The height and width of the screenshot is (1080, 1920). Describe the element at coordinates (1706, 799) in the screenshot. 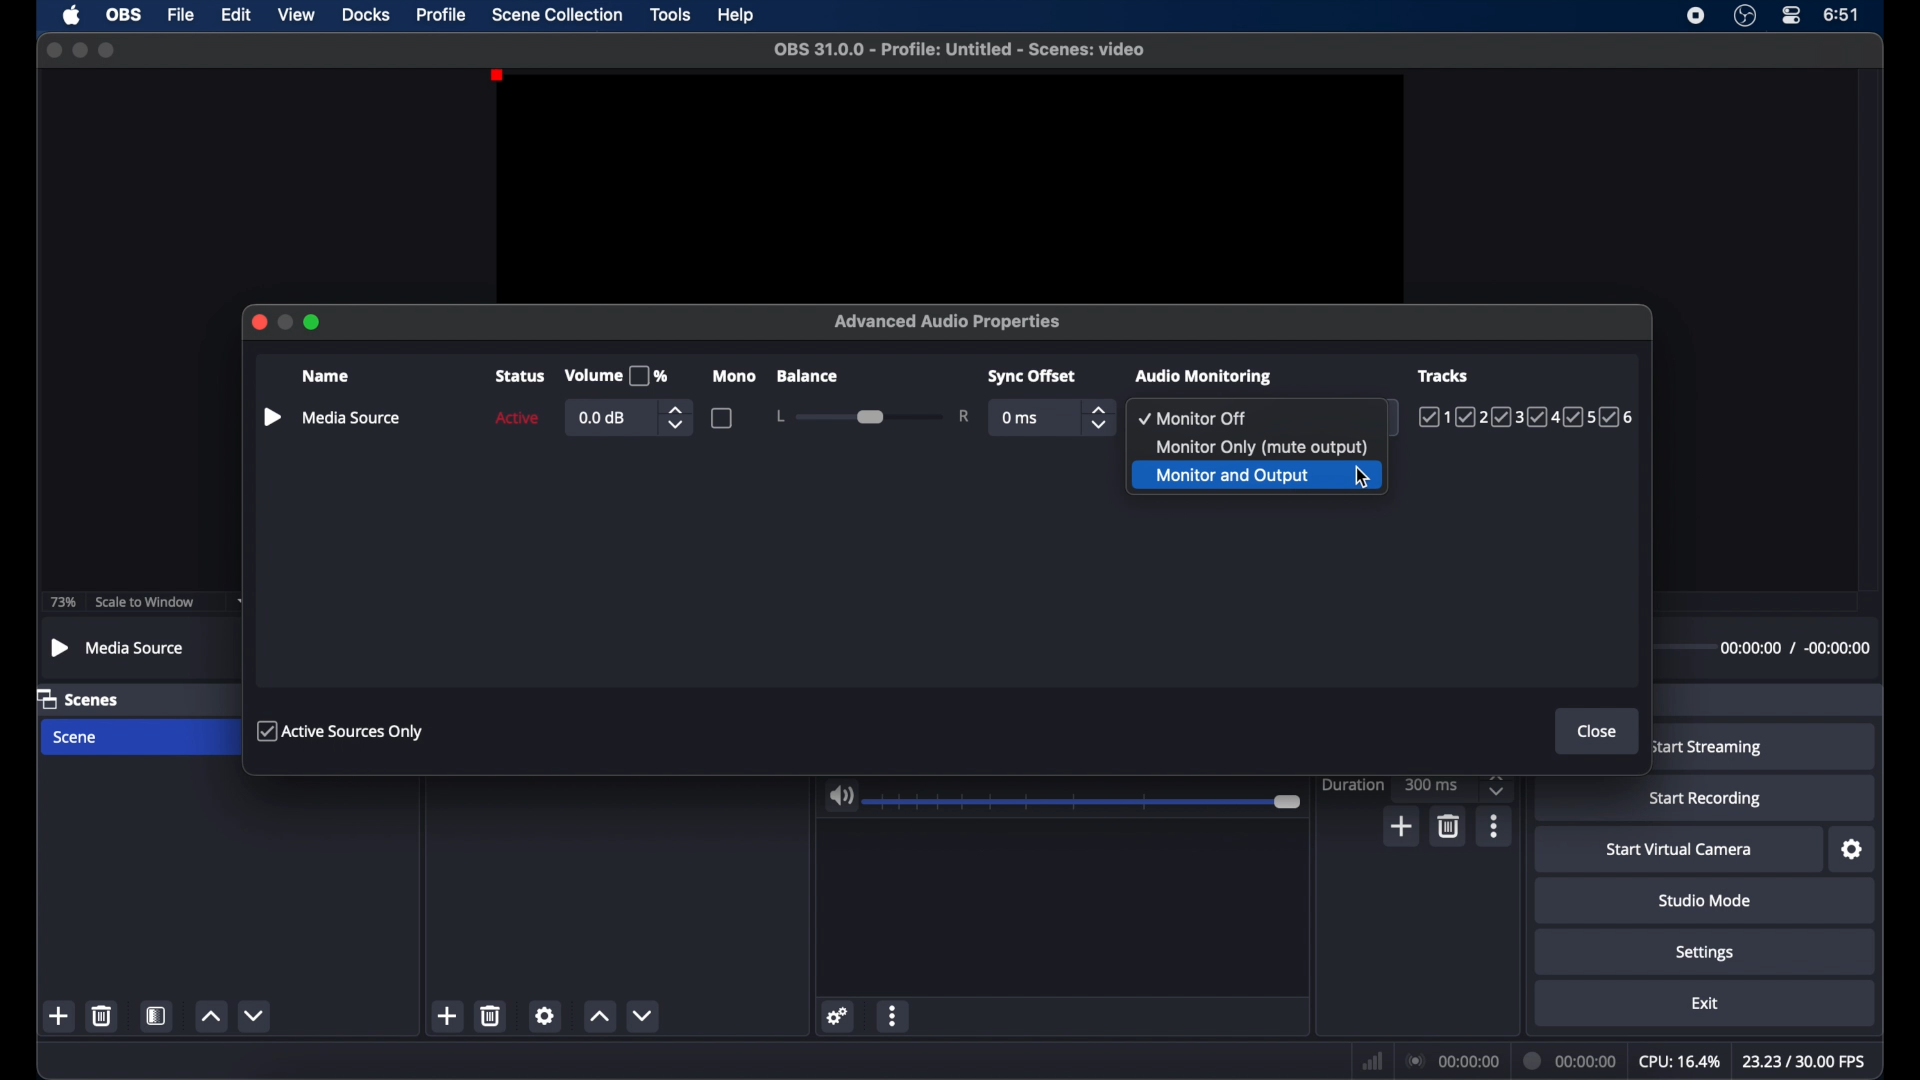

I see `start recording` at that location.